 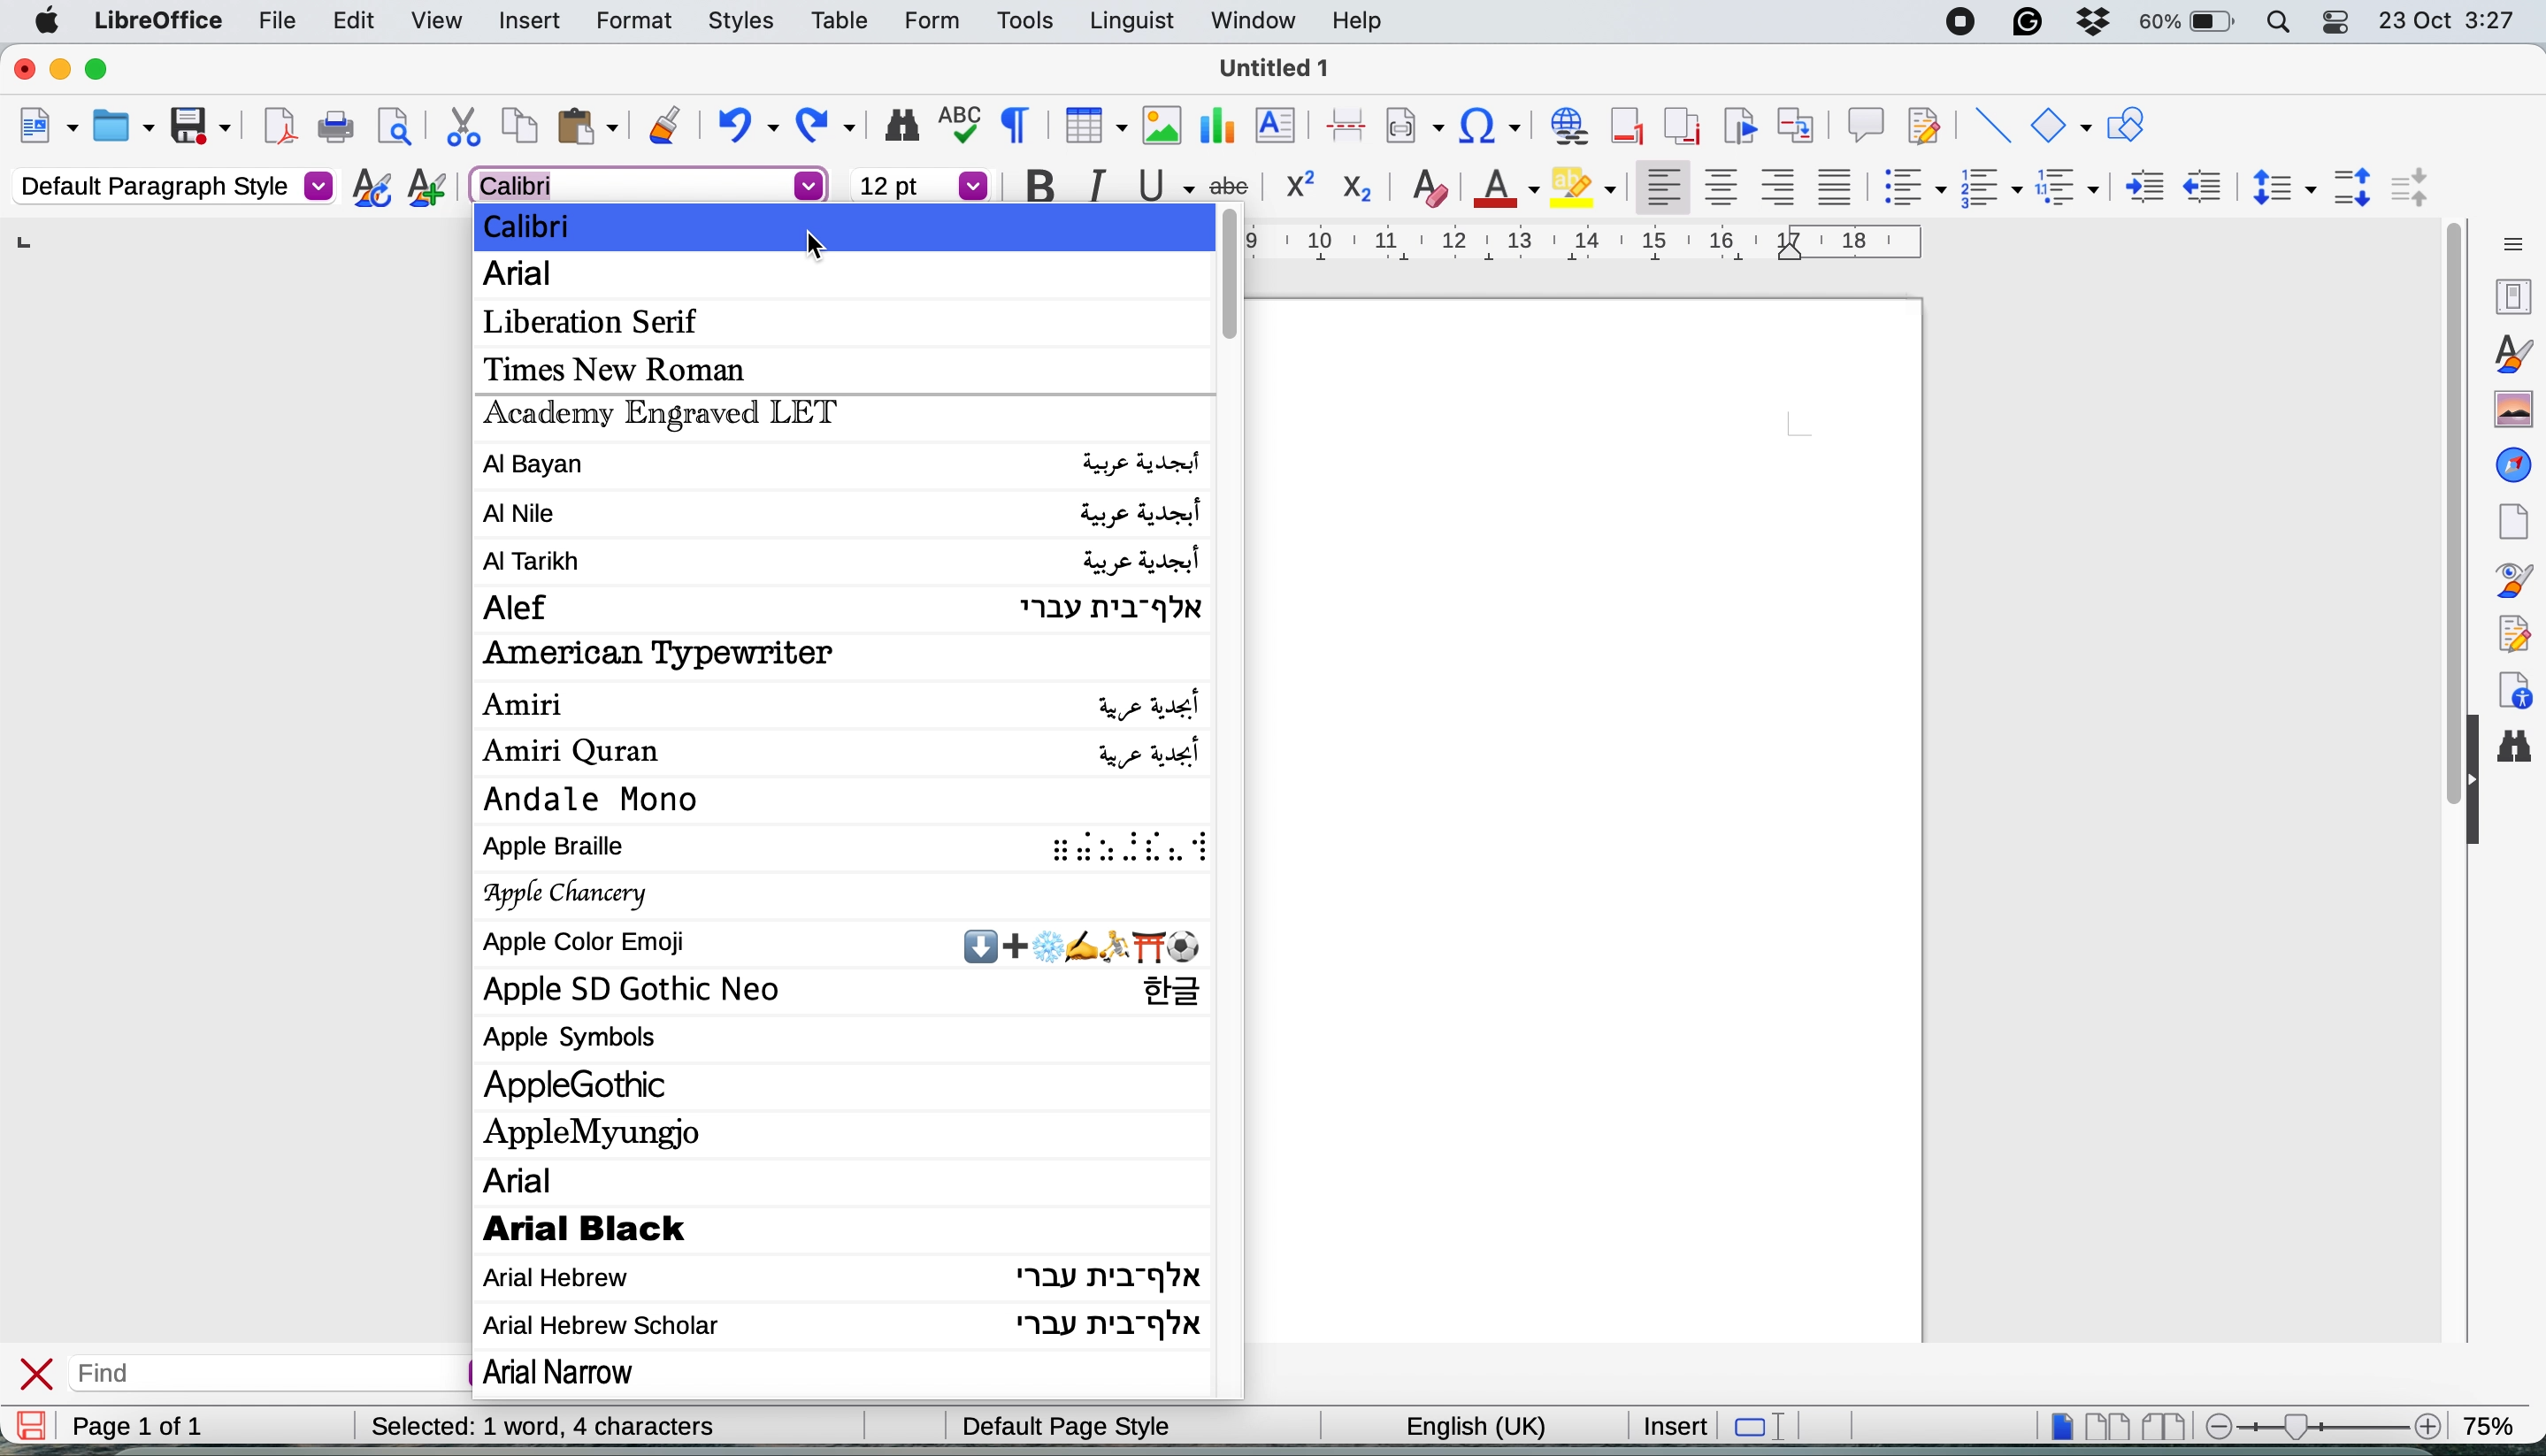 I want to click on style, so click(x=1603, y=241).